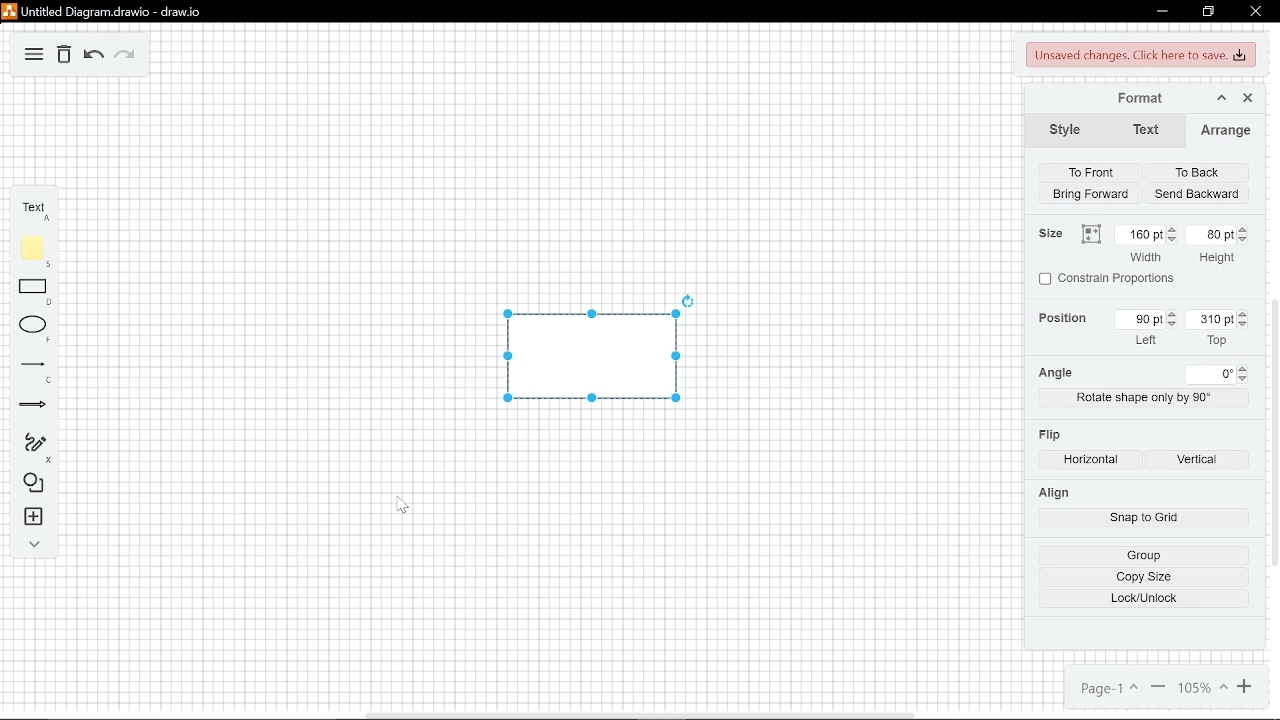 This screenshot has height=720, width=1280. What do you see at coordinates (34, 544) in the screenshot?
I see `collapse` at bounding box center [34, 544].